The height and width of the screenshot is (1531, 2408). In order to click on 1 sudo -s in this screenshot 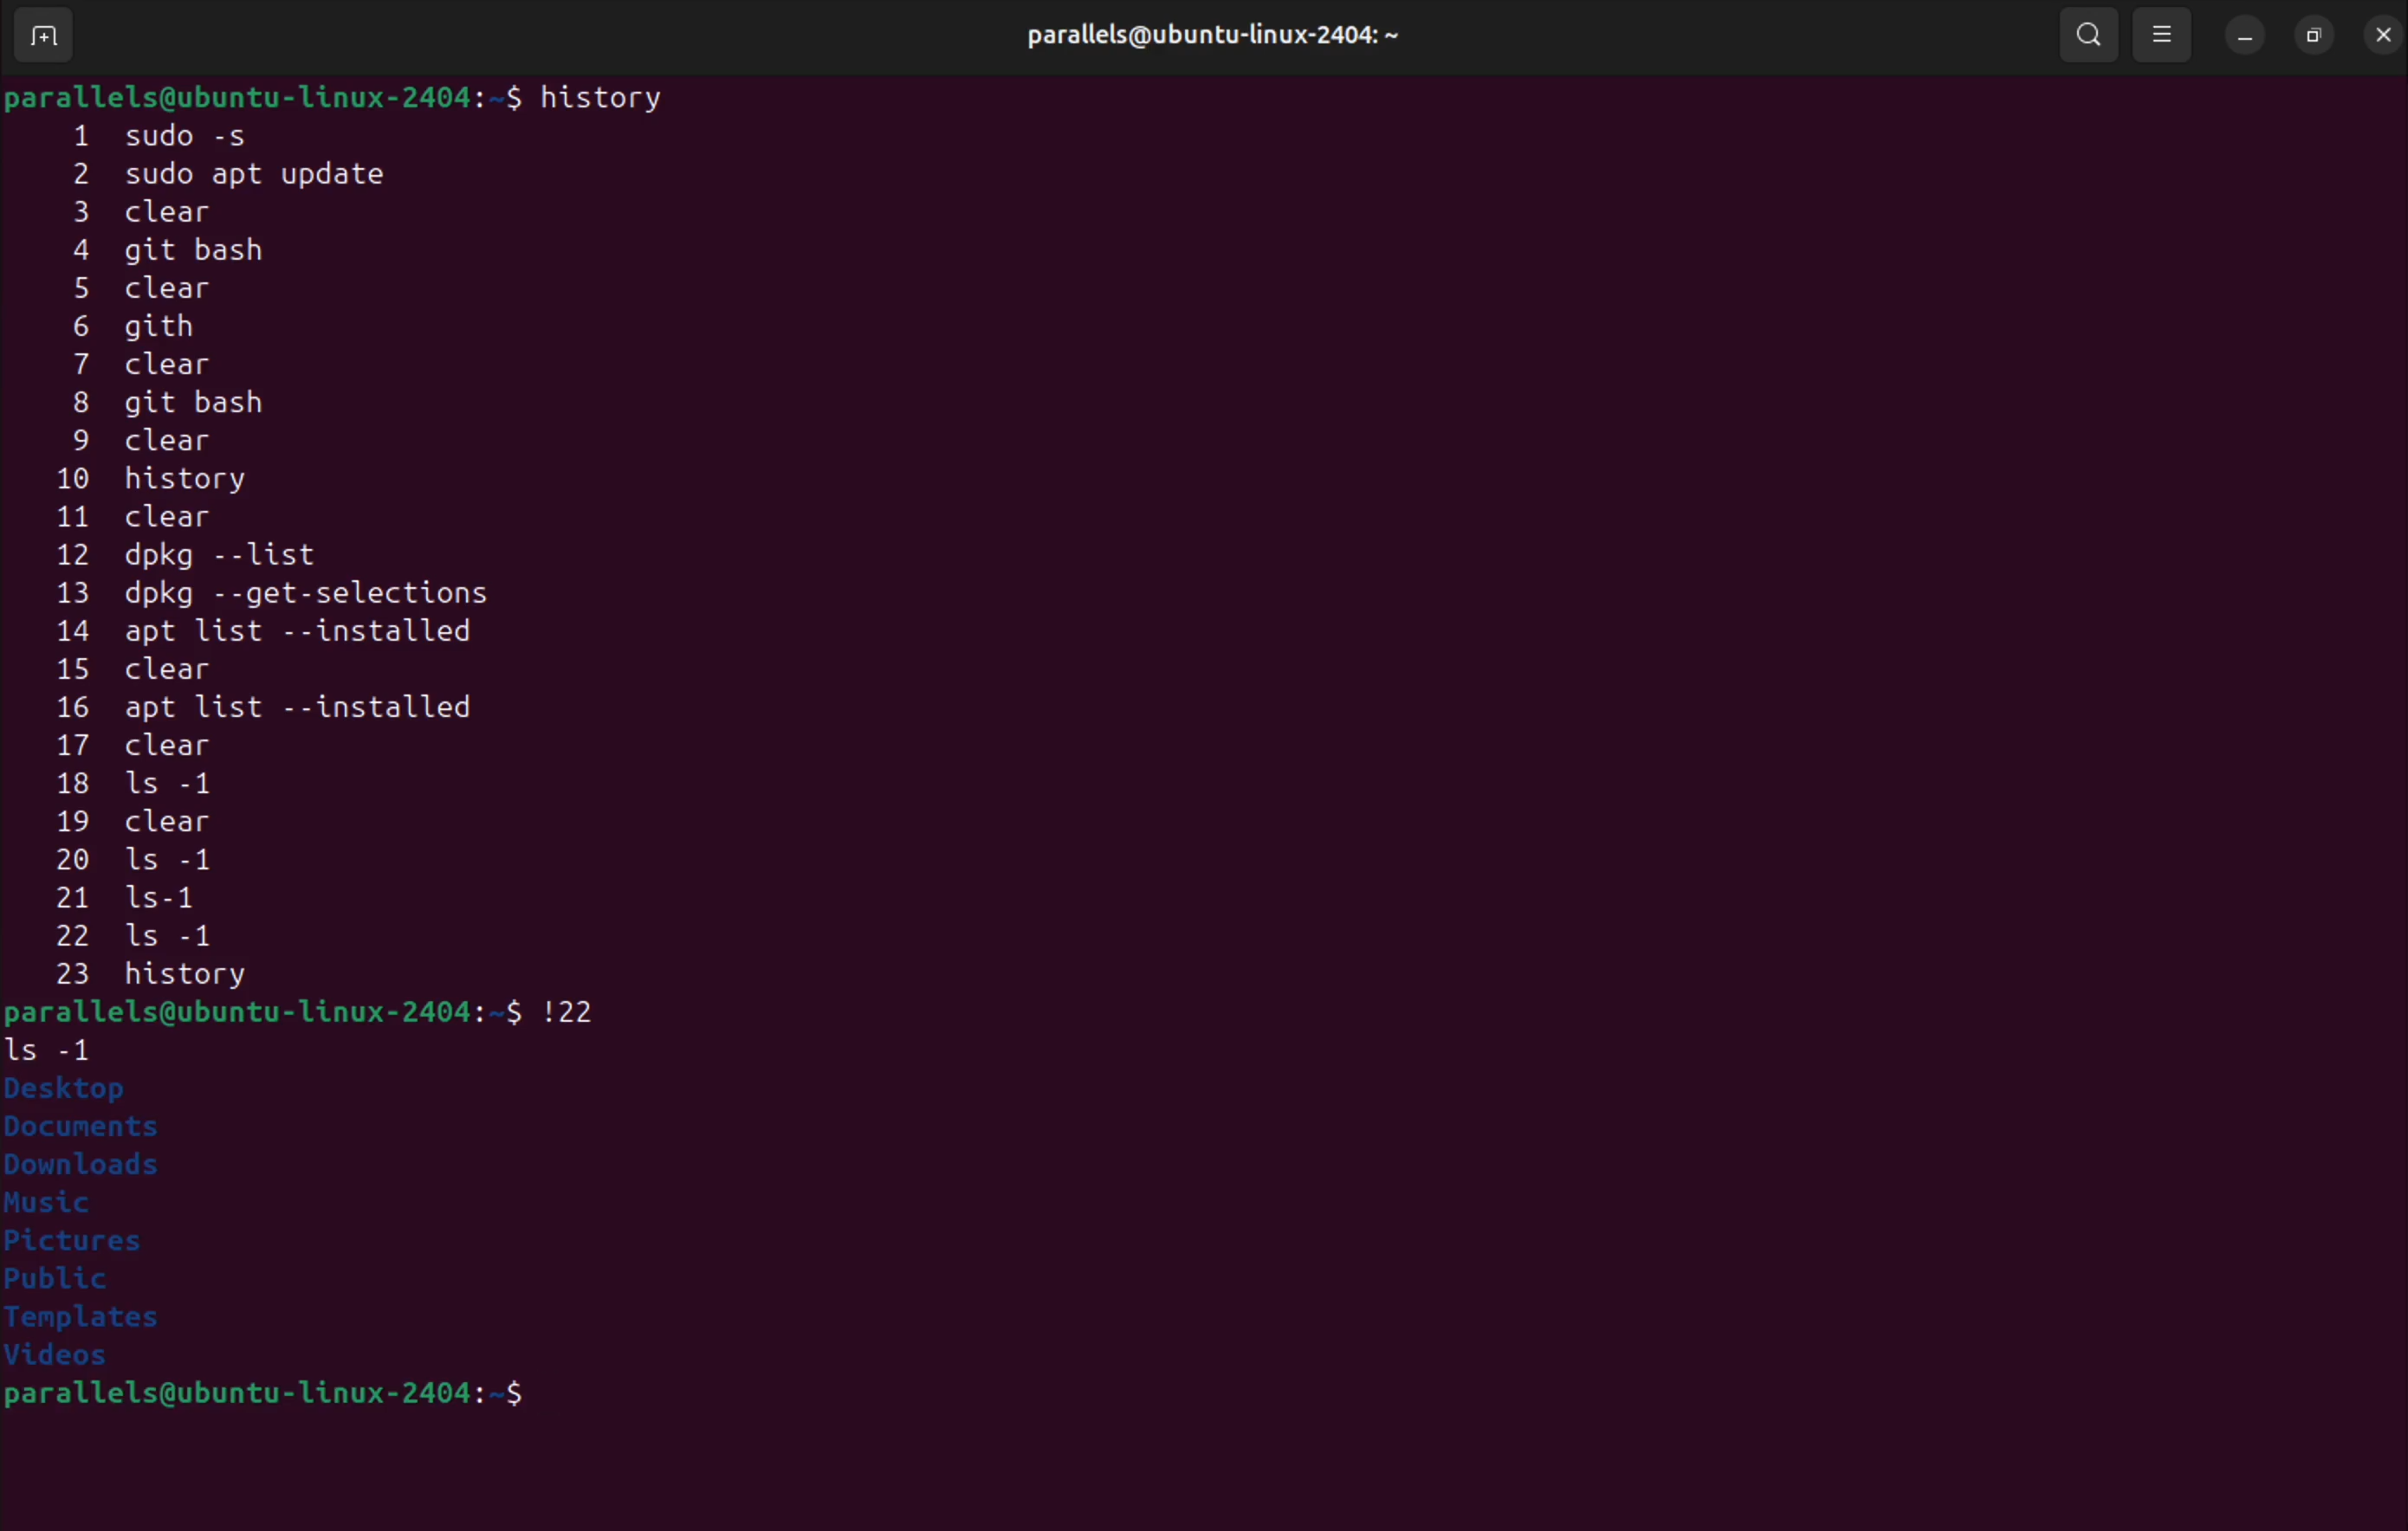, I will do `click(183, 133)`.